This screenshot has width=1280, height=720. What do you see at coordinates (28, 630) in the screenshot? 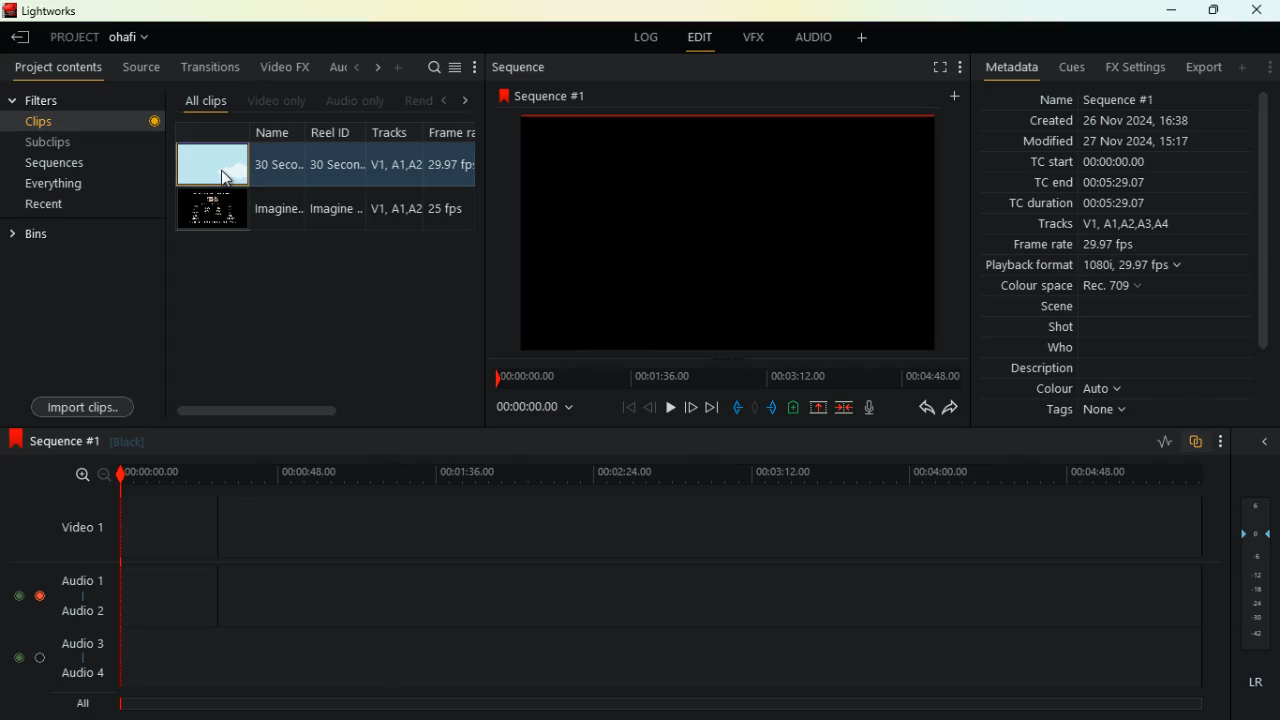
I see `toggle buttons` at bounding box center [28, 630].